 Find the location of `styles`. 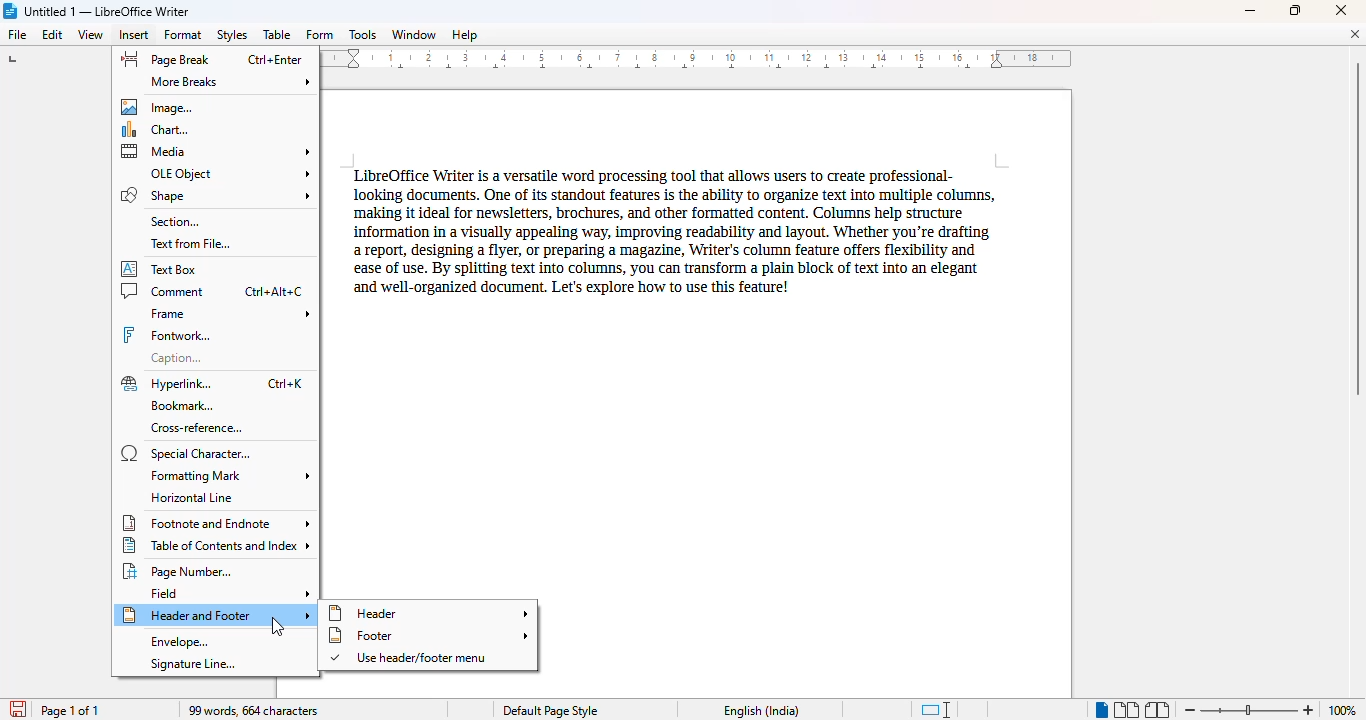

styles is located at coordinates (231, 35).